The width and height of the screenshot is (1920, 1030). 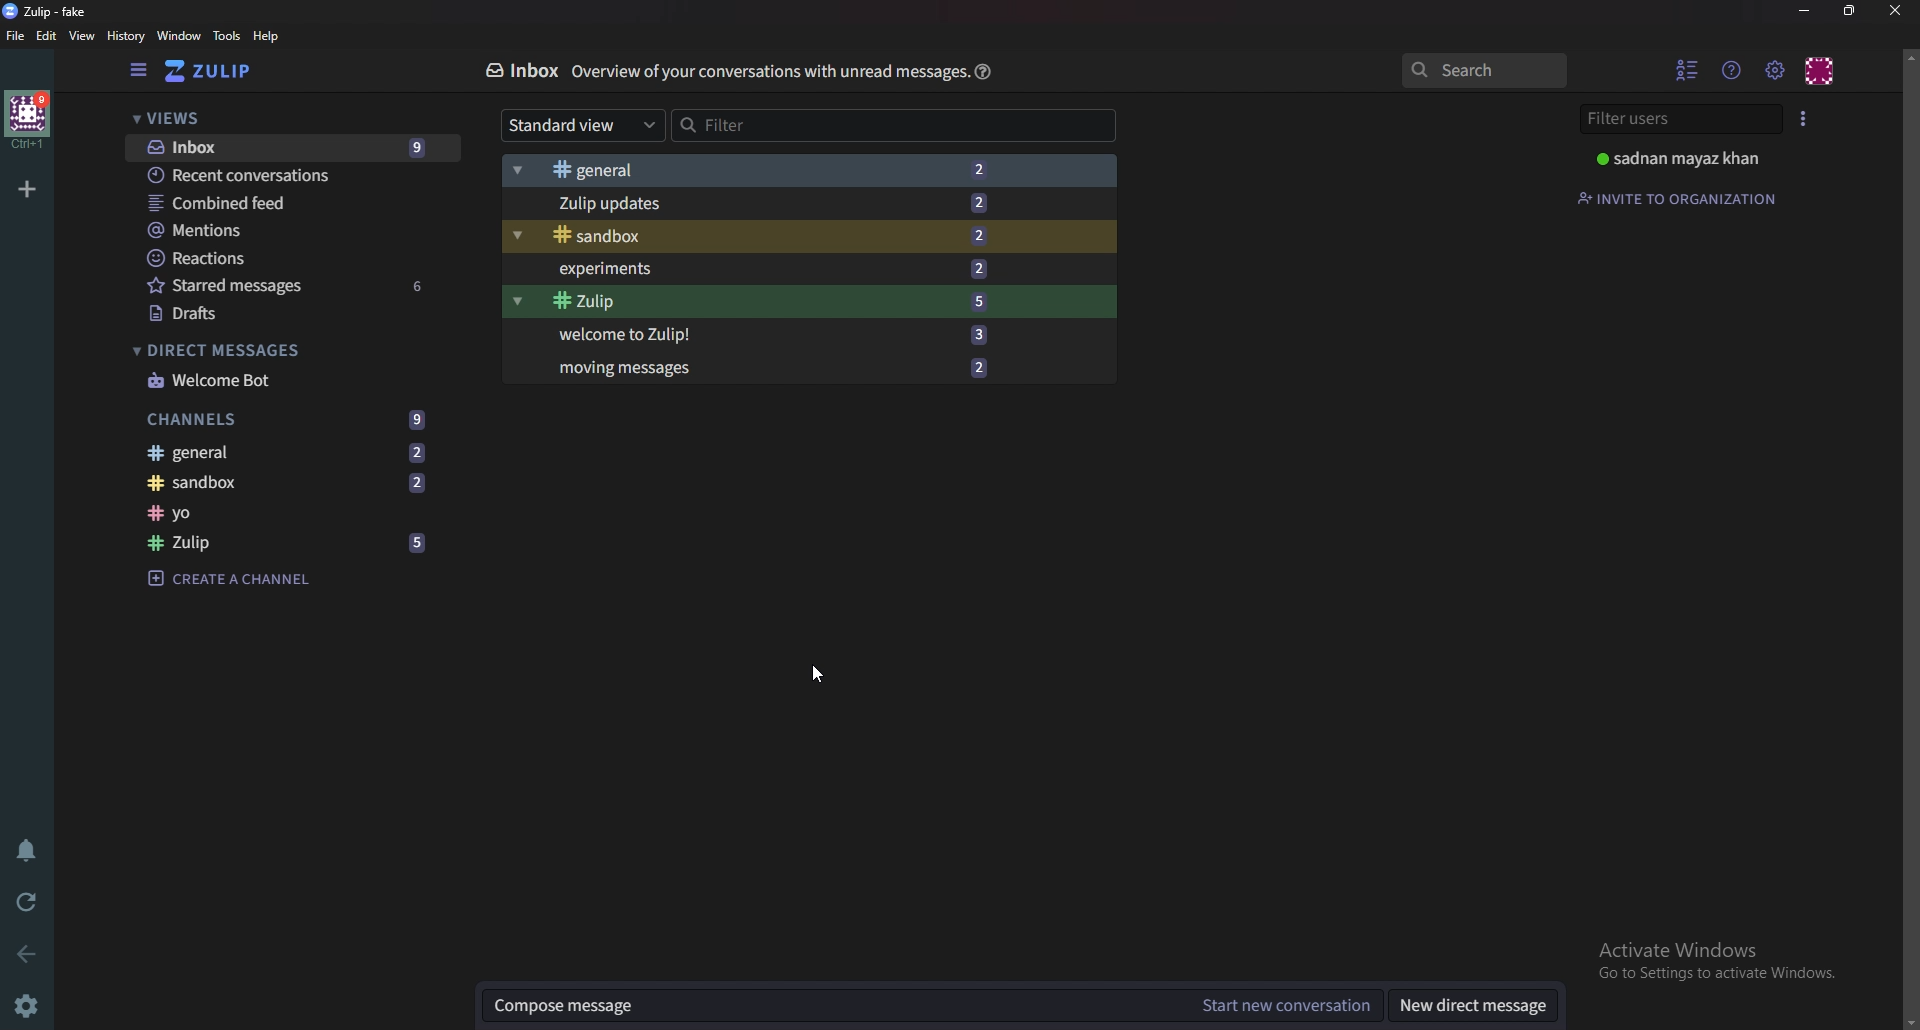 I want to click on Drafts, so click(x=271, y=315).